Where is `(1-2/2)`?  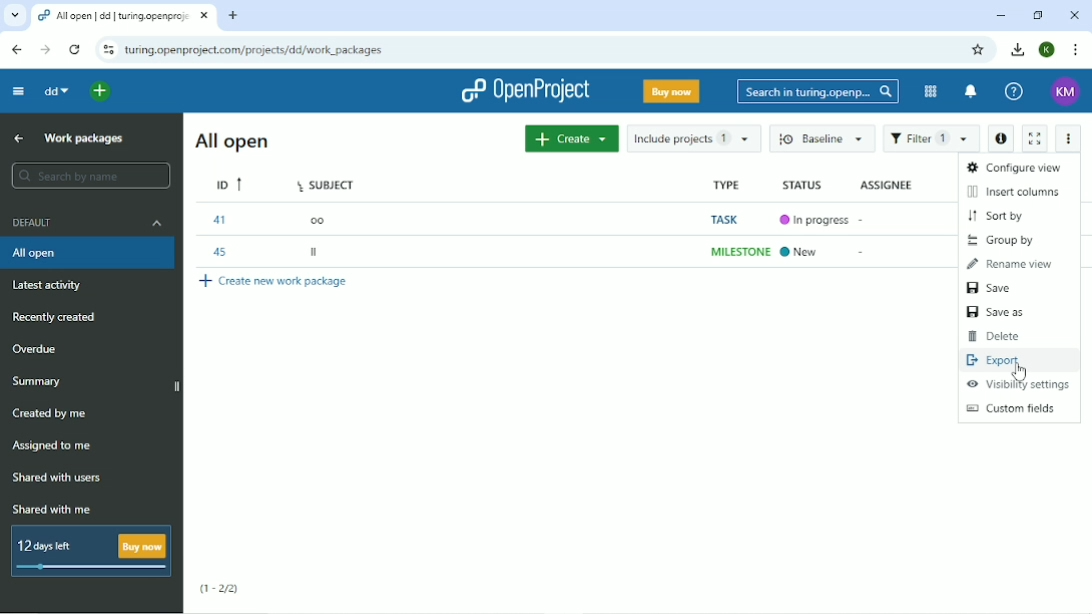
(1-2/2) is located at coordinates (220, 589).